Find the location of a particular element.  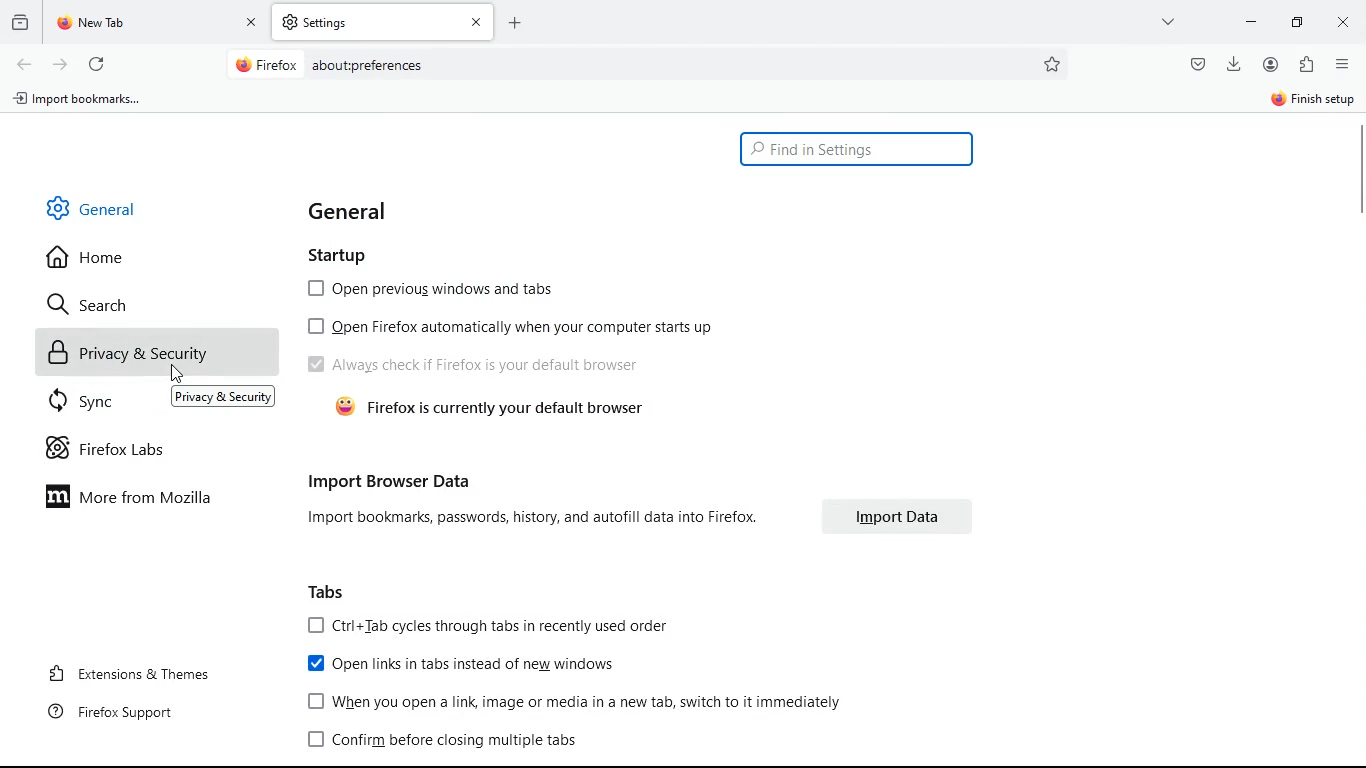

Open links in tabs instead of new windows is located at coordinates (455, 662).